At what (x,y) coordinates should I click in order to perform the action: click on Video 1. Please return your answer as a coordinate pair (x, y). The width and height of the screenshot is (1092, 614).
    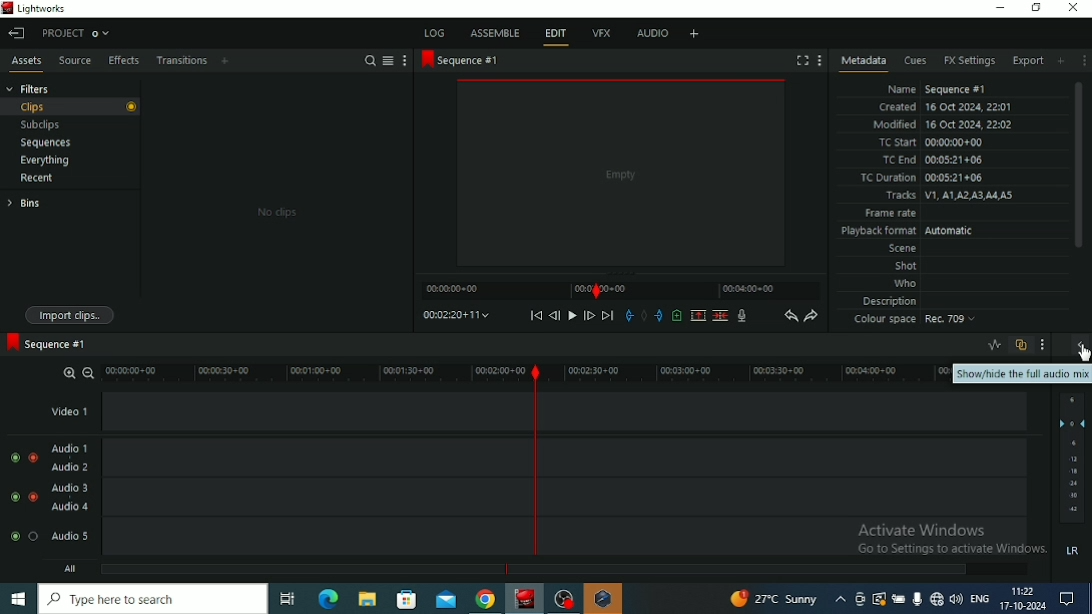
    Looking at the image, I should click on (539, 411).